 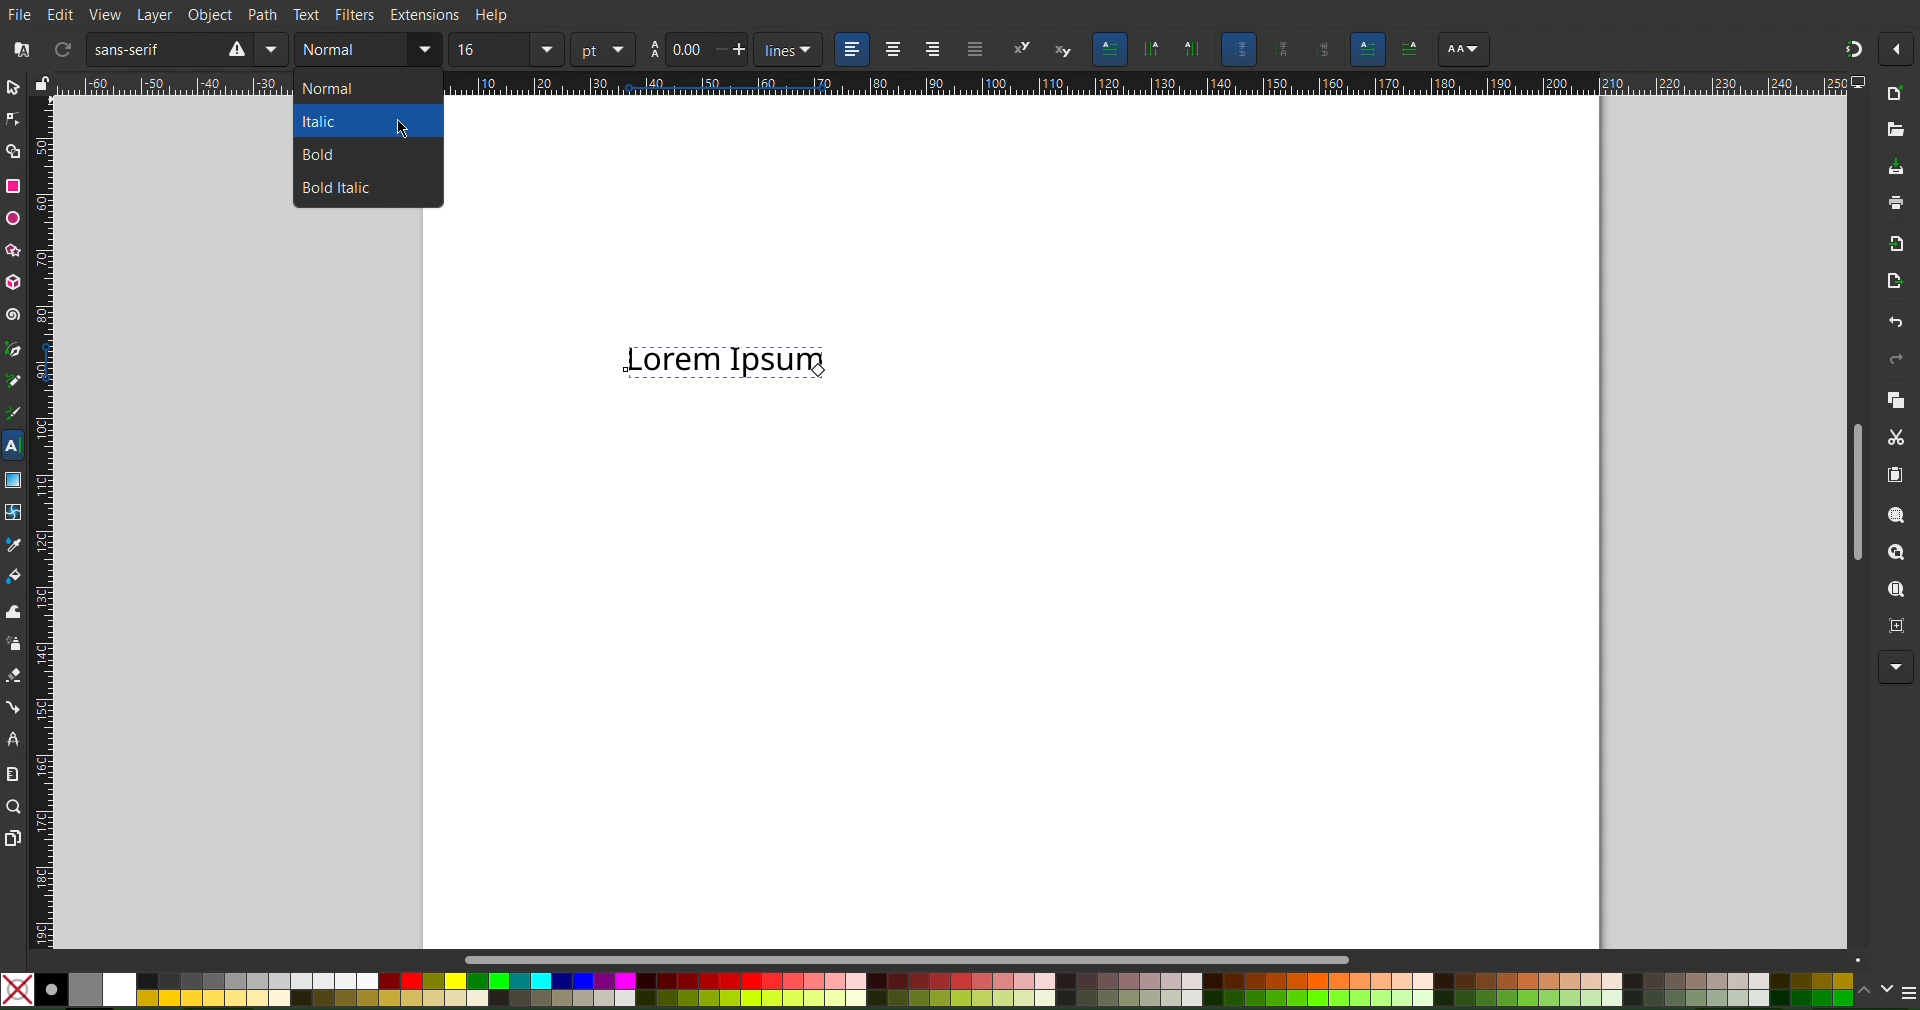 I want to click on Tweak Tool, so click(x=16, y=611).